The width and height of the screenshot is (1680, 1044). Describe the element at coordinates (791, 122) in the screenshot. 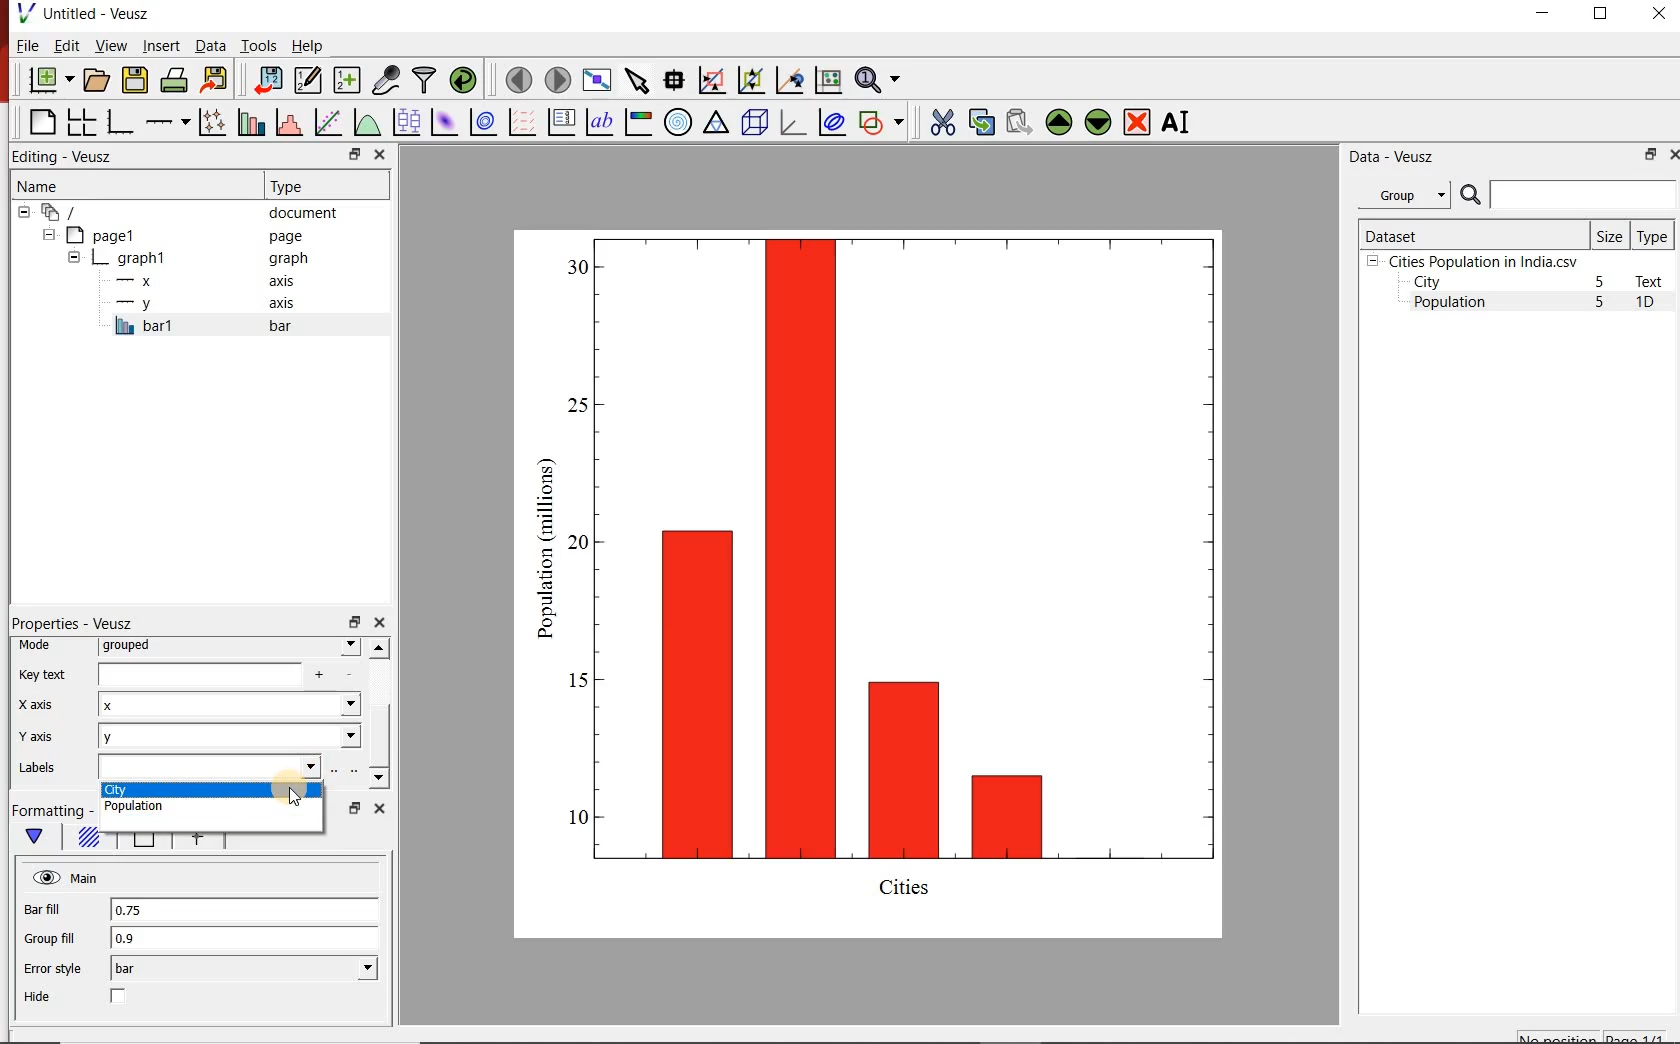

I see `3d graph` at that location.